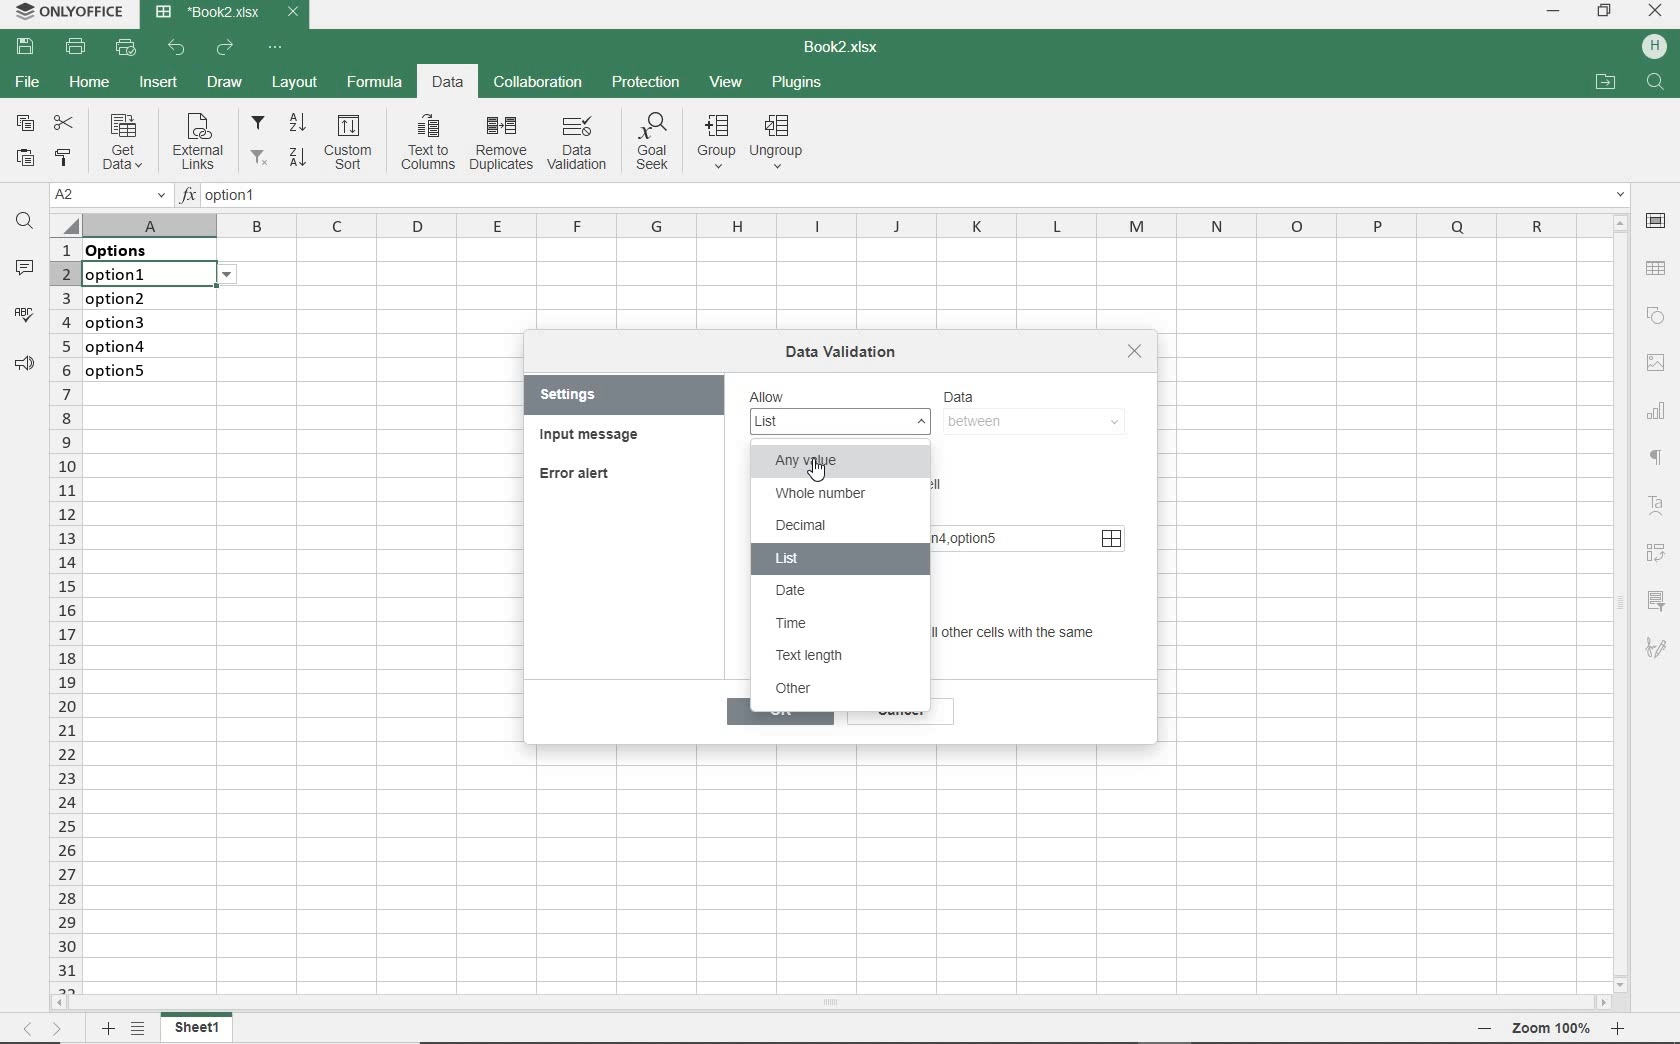 Image resolution: width=1680 pixels, height=1044 pixels. What do you see at coordinates (1554, 1028) in the screenshot?
I see `Zoom 100%` at bounding box center [1554, 1028].